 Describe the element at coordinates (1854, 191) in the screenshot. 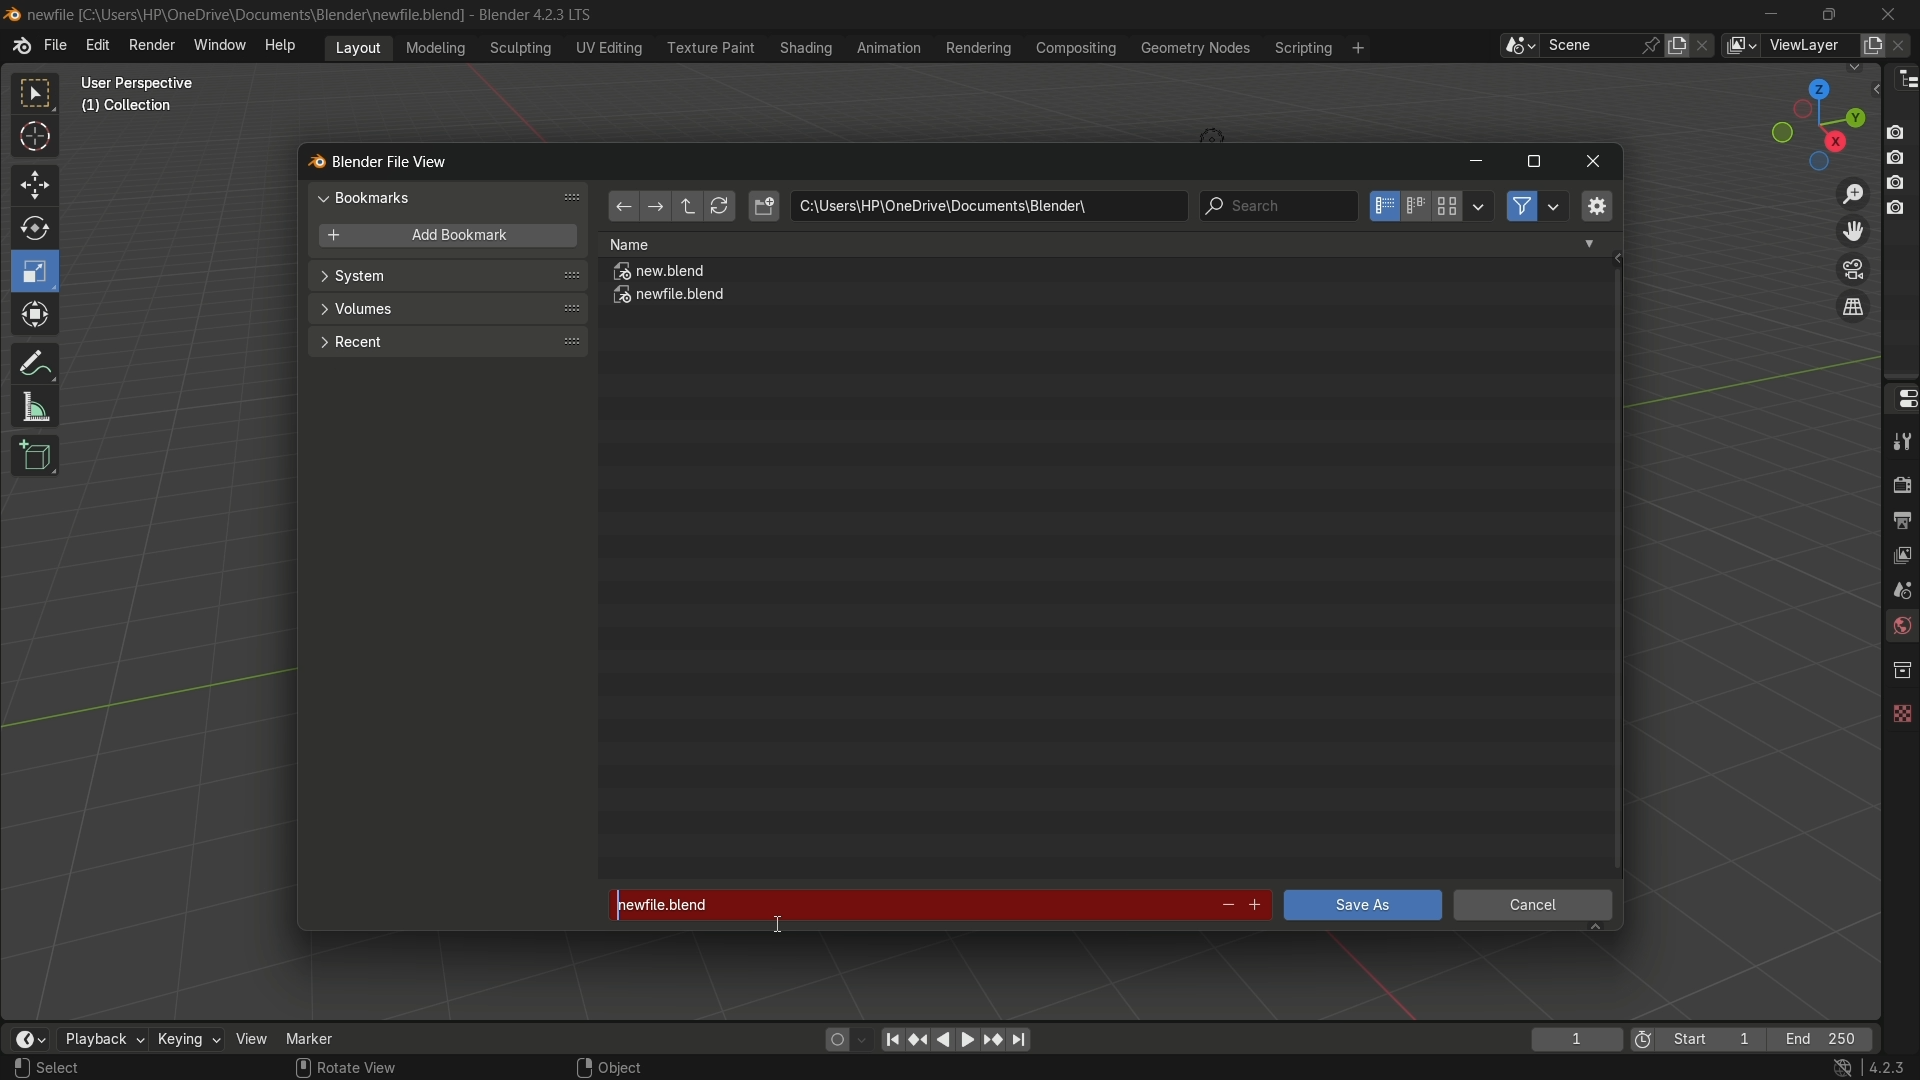

I see `zoom in/out` at that location.